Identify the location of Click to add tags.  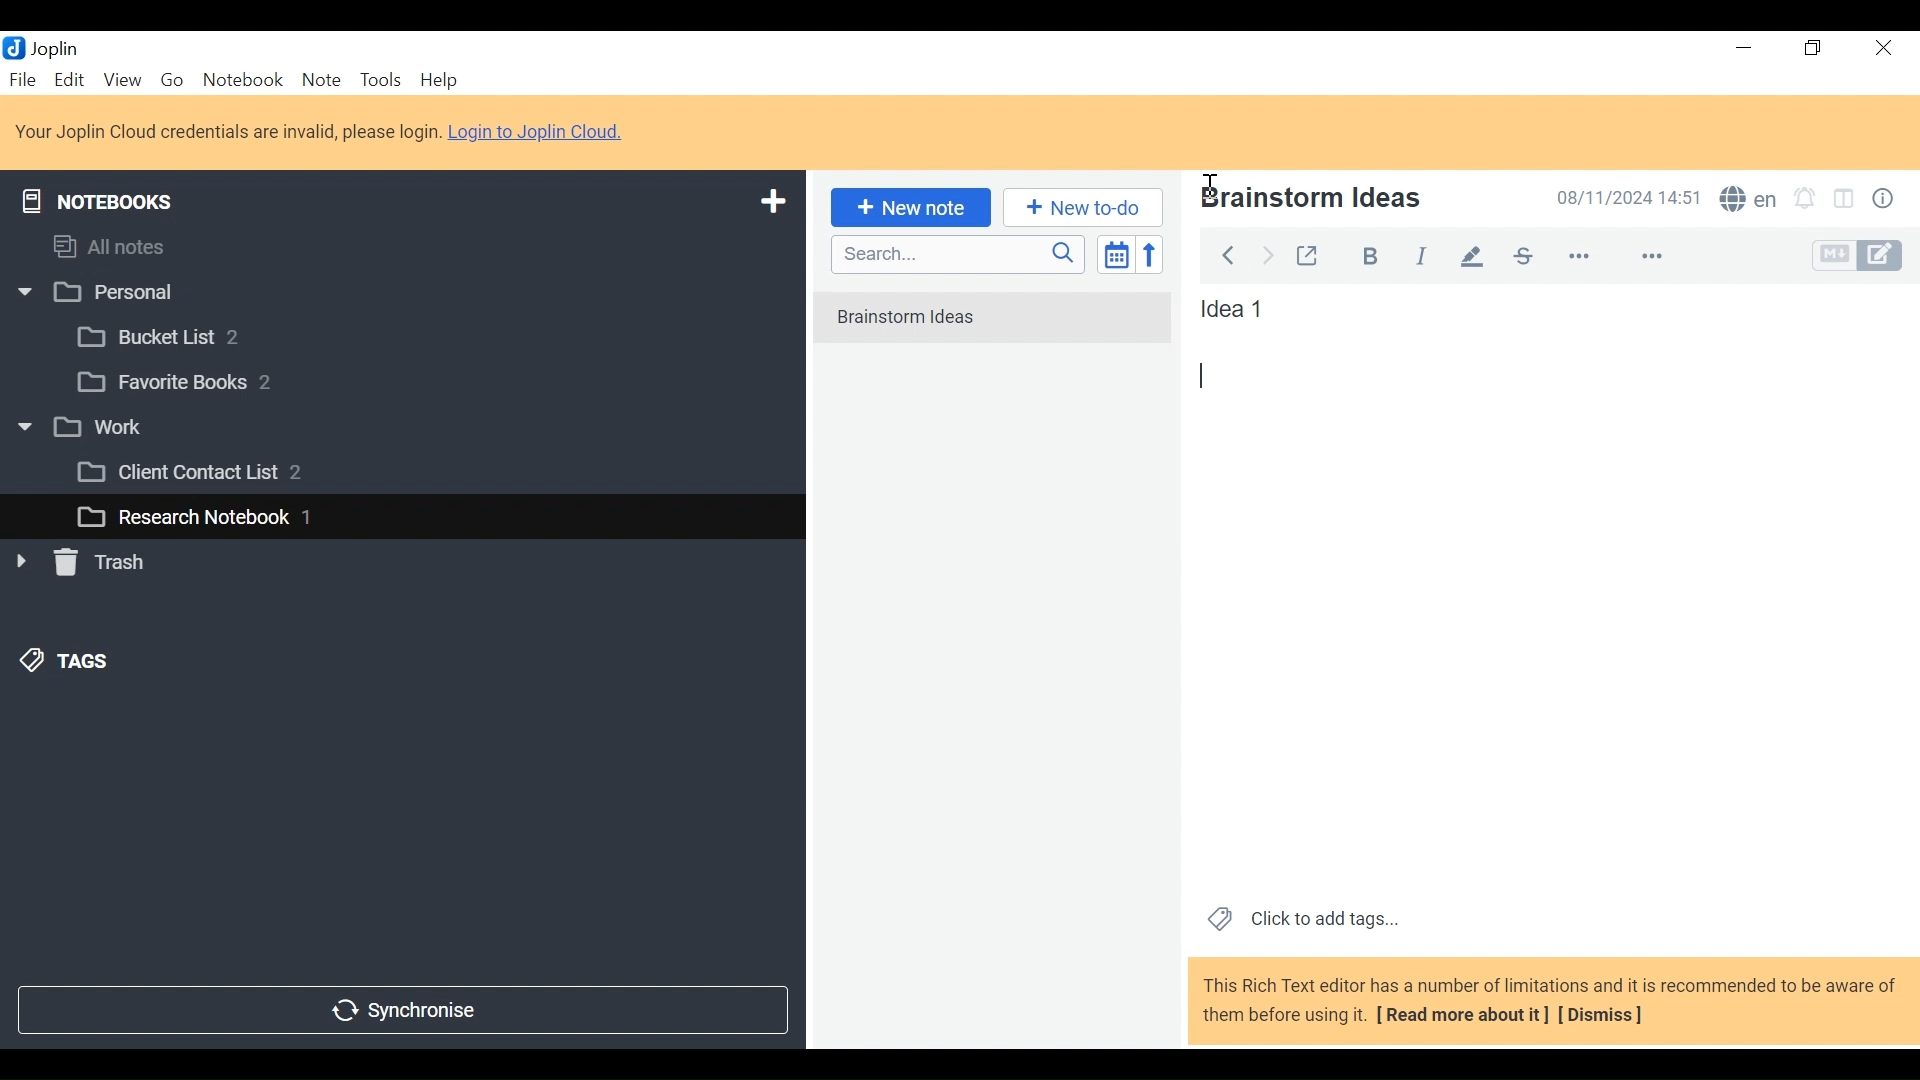
(1299, 917).